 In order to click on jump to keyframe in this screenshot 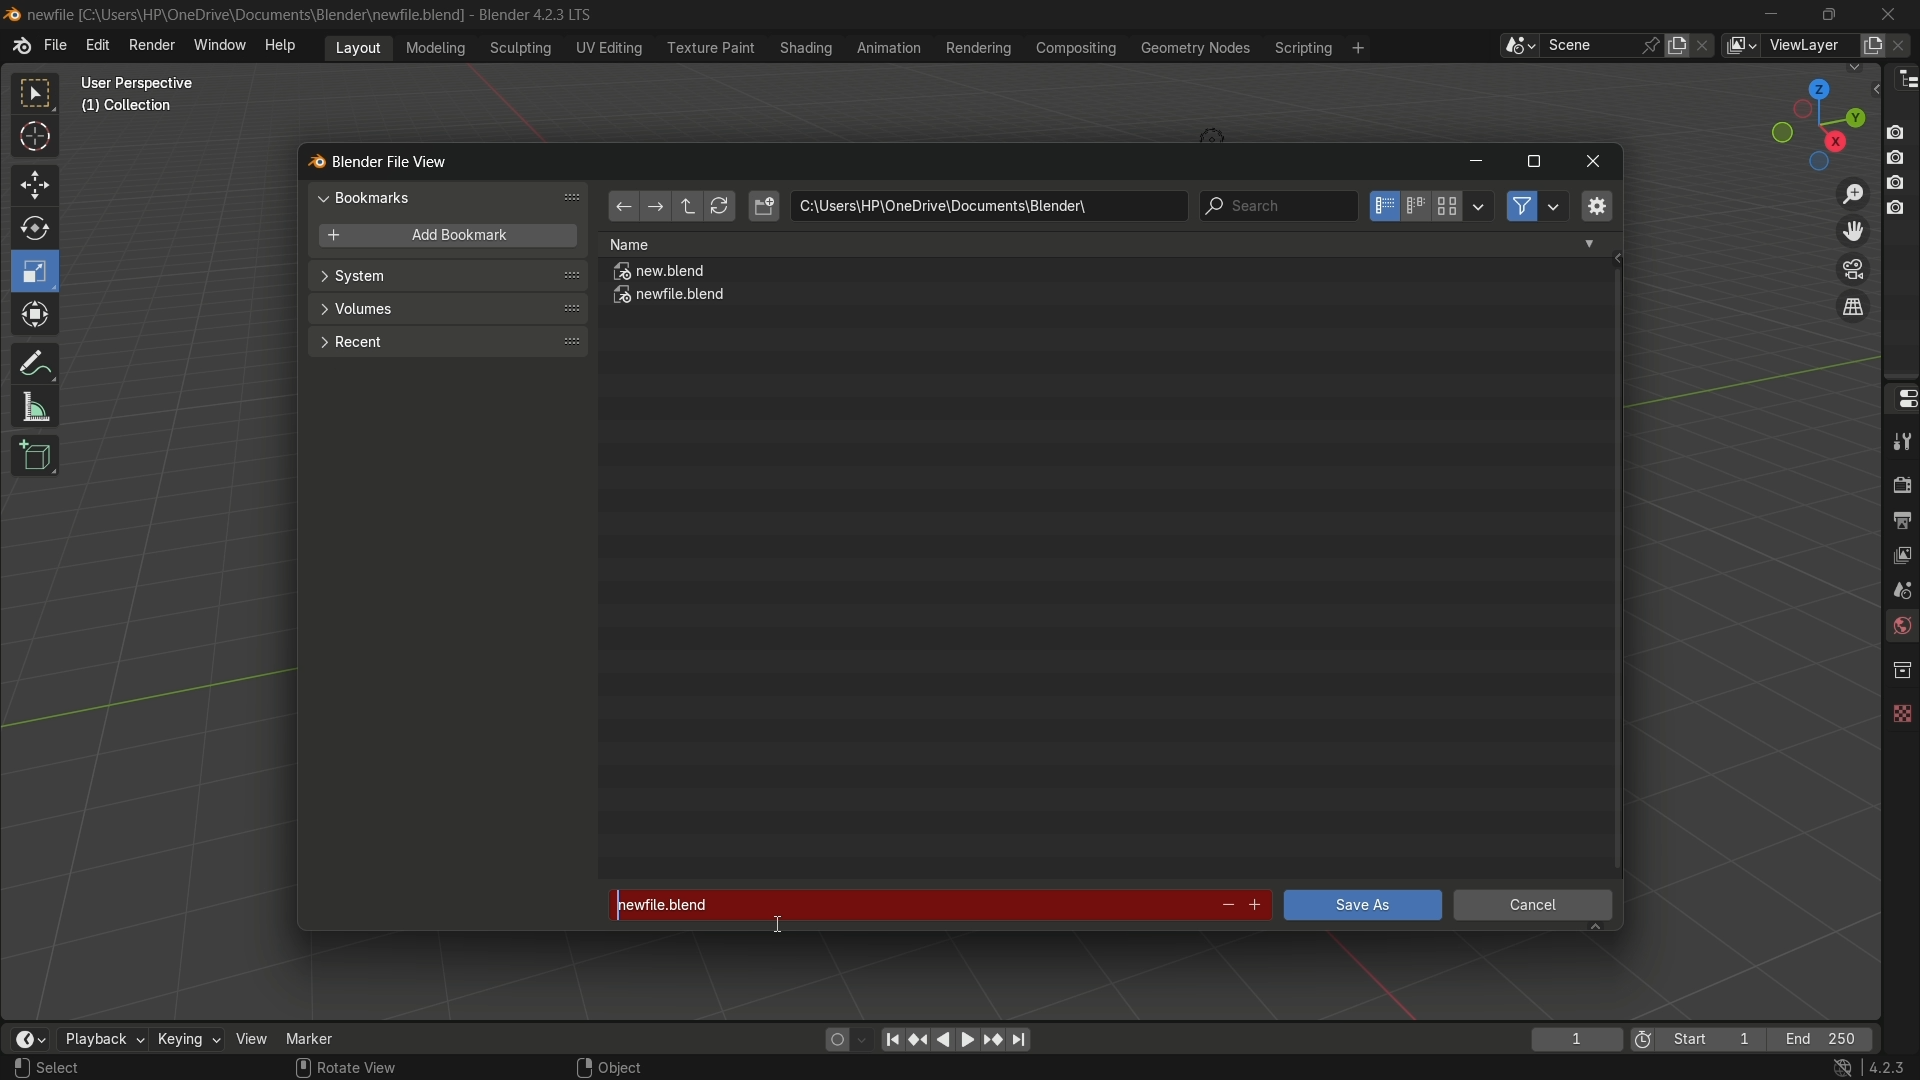, I will do `click(919, 1037)`.